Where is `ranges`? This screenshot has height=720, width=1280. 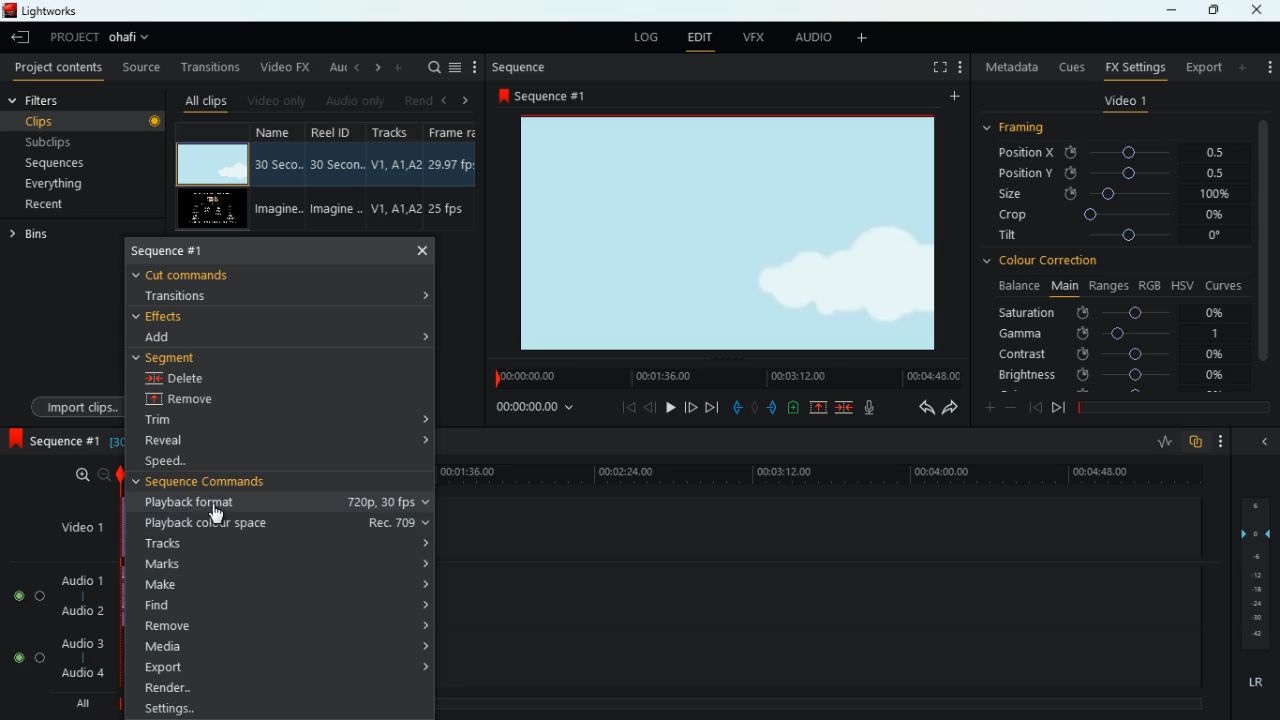 ranges is located at coordinates (1106, 286).